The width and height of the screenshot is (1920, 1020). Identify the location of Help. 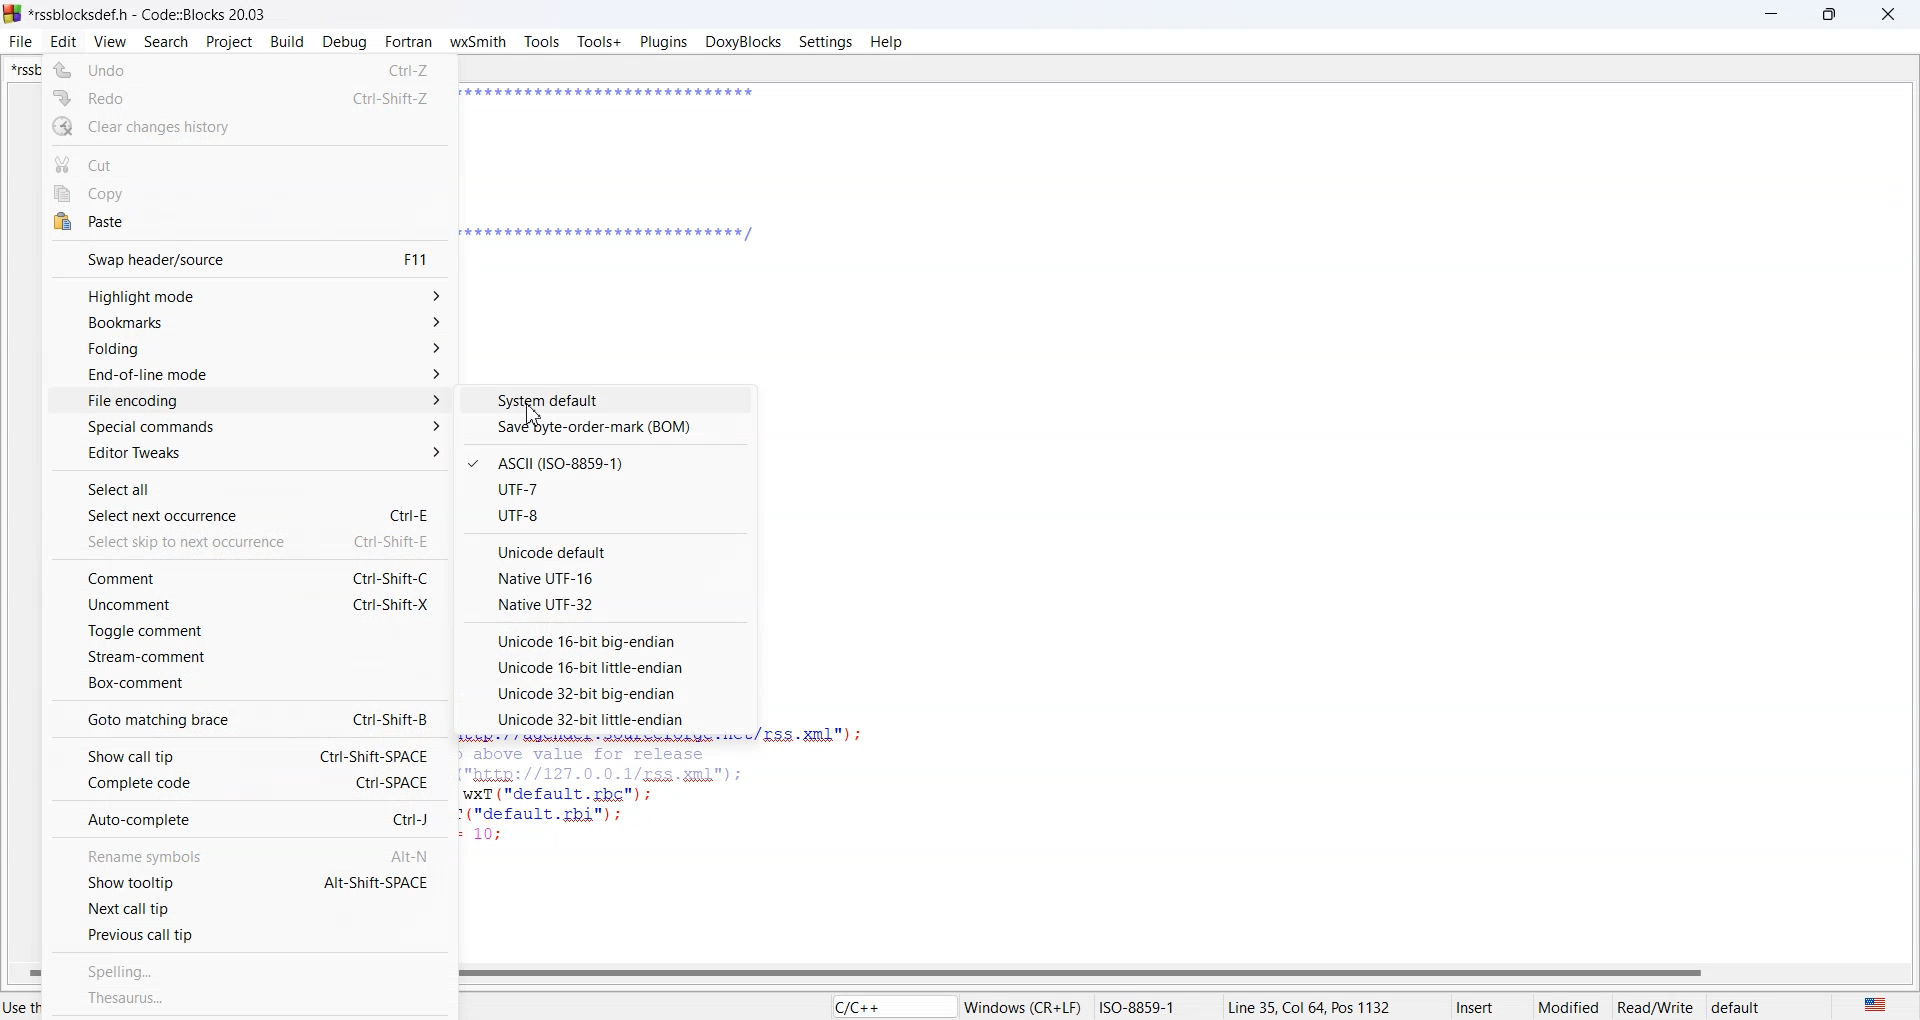
(887, 41).